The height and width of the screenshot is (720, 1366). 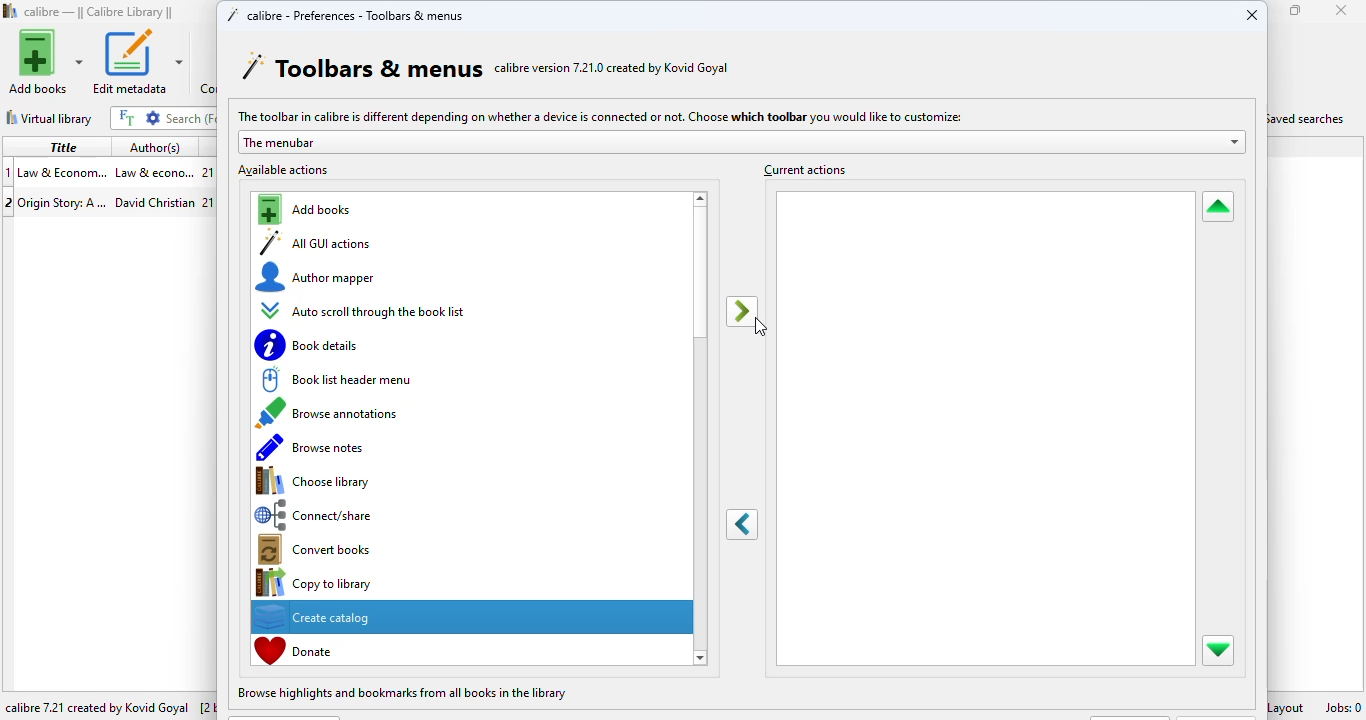 I want to click on advanced search, so click(x=153, y=118).